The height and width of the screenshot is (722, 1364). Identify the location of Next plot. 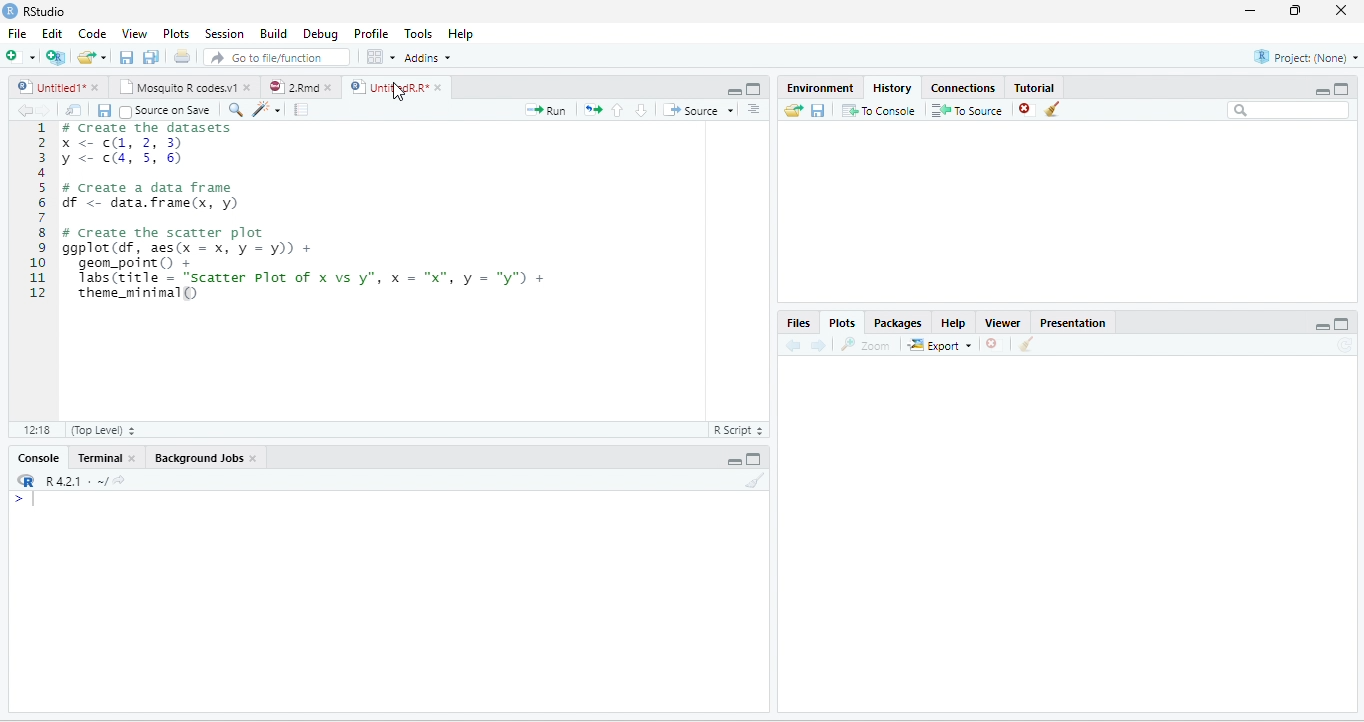
(818, 345).